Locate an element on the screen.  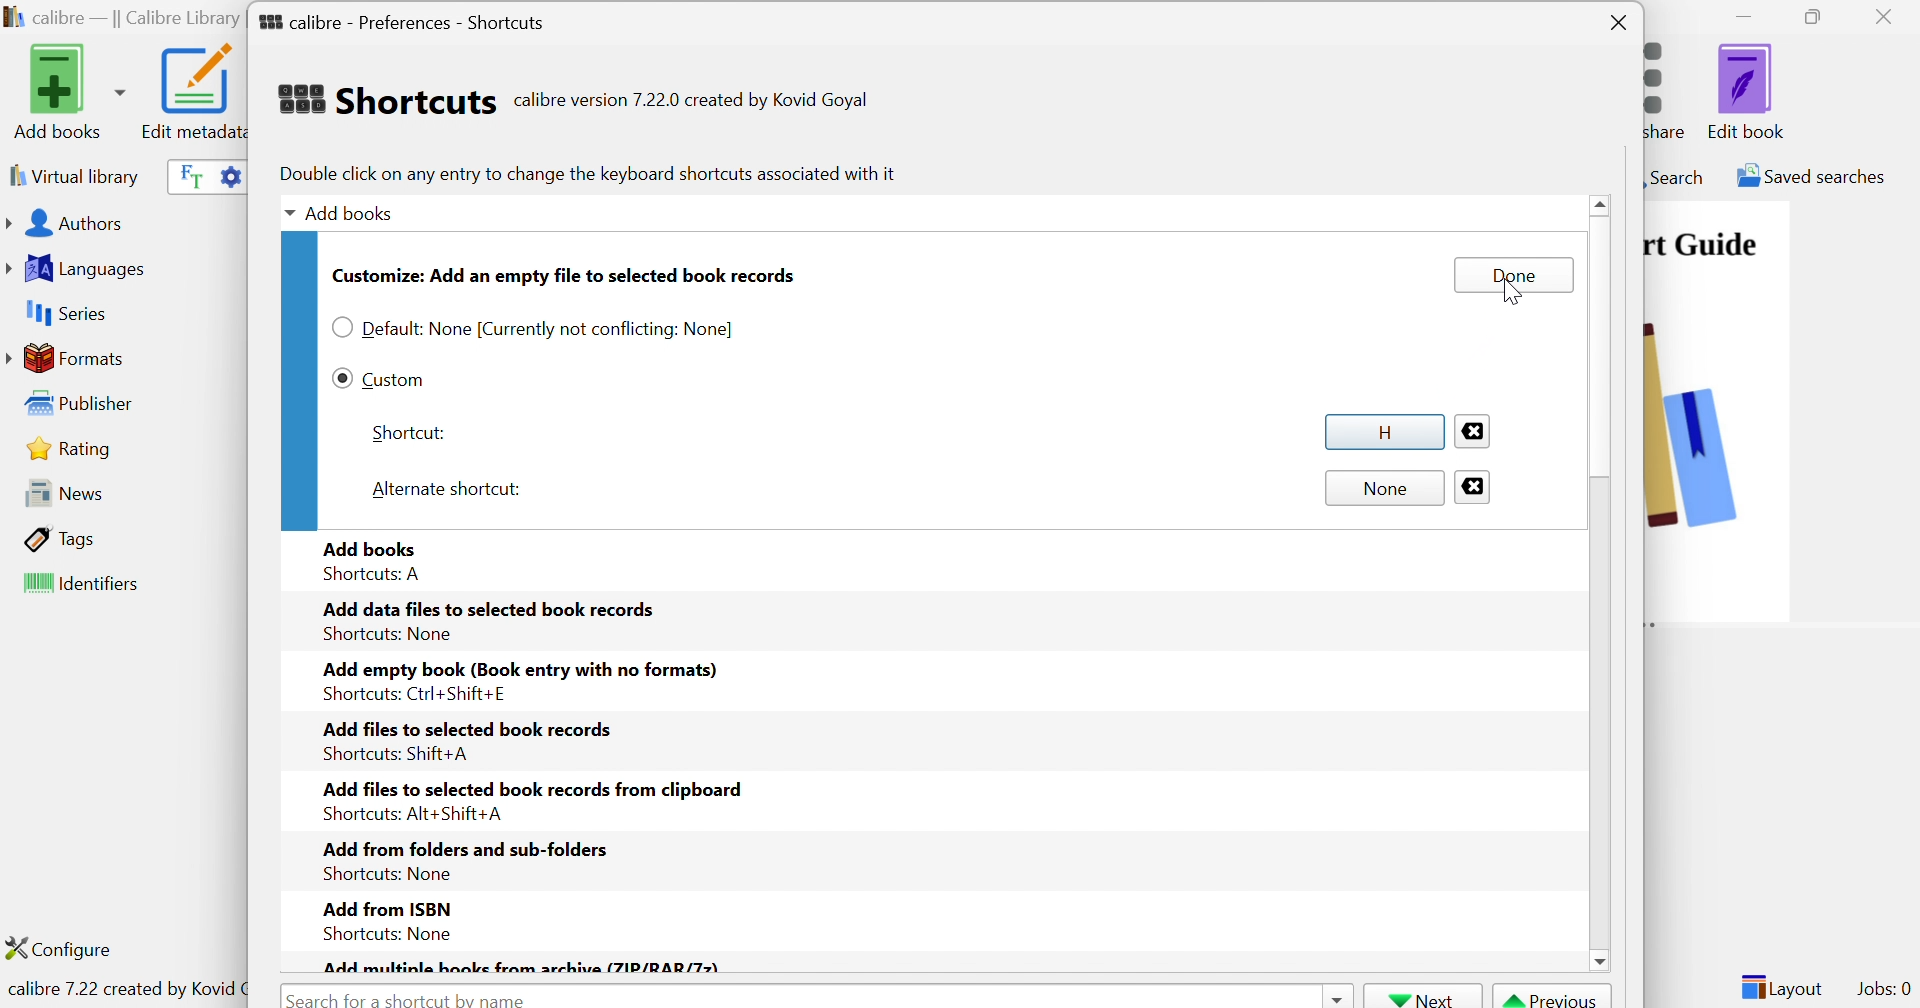
None is located at coordinates (1385, 489).